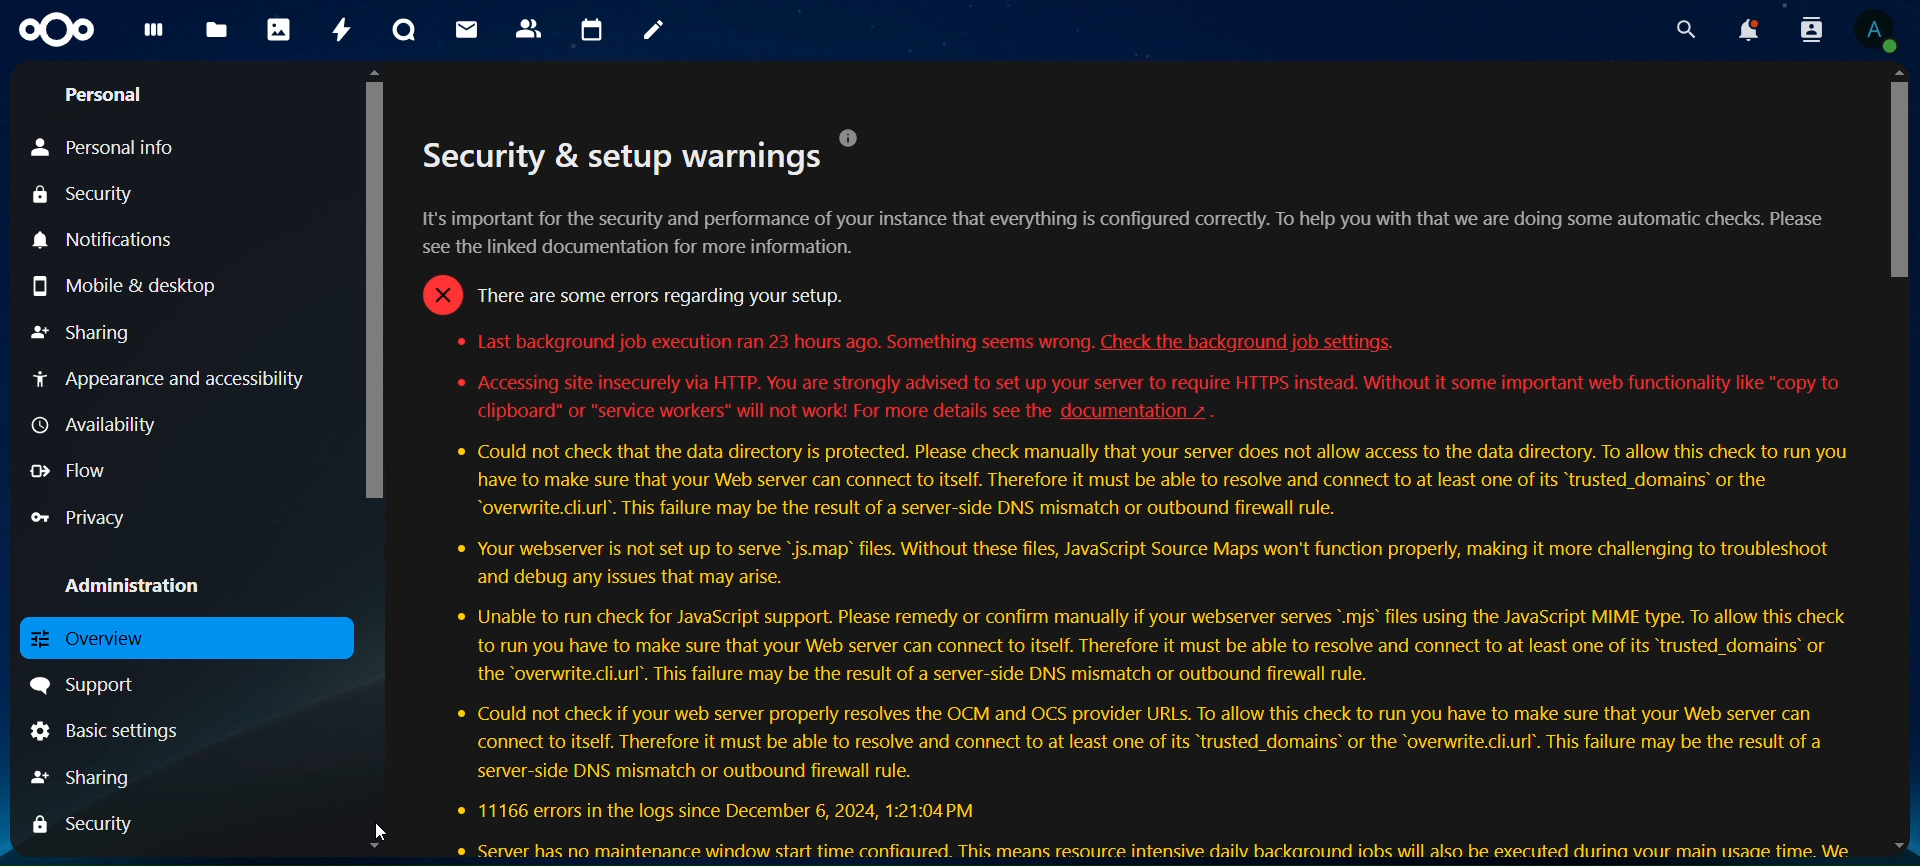  I want to click on Cursor, so click(376, 831).